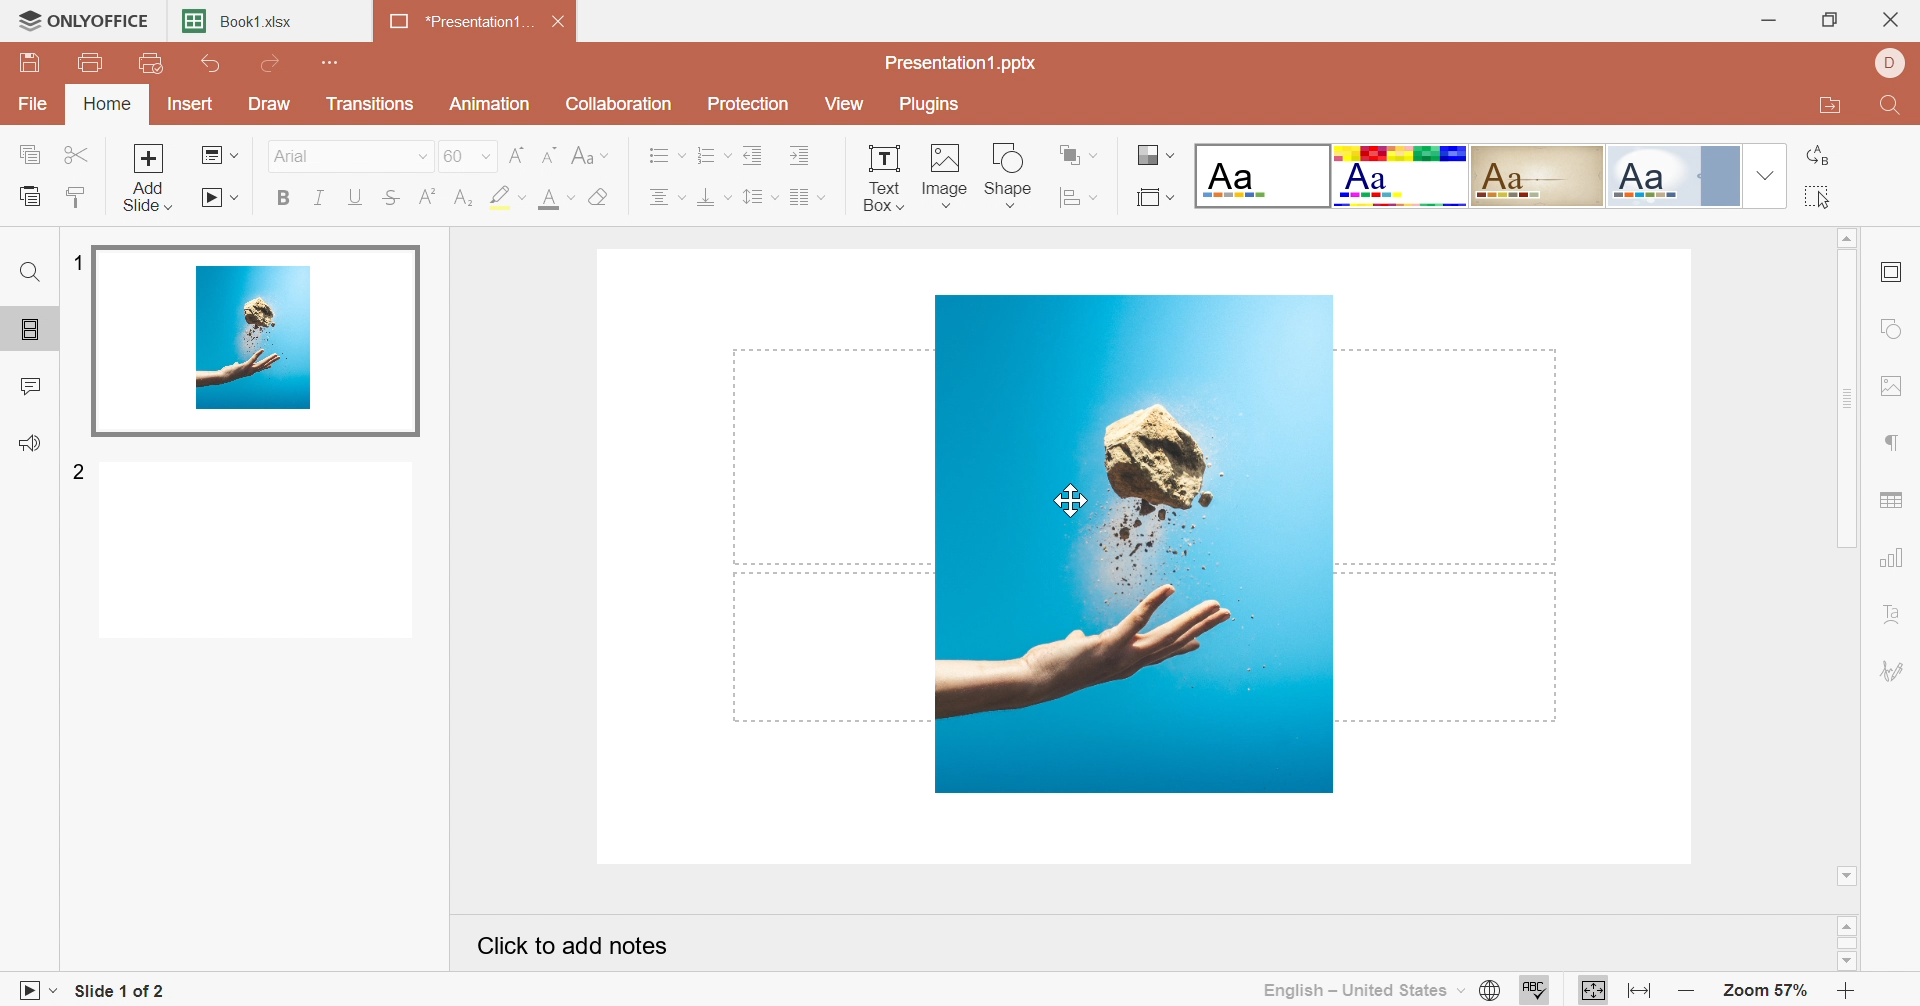  I want to click on Spell checking, so click(1529, 994).